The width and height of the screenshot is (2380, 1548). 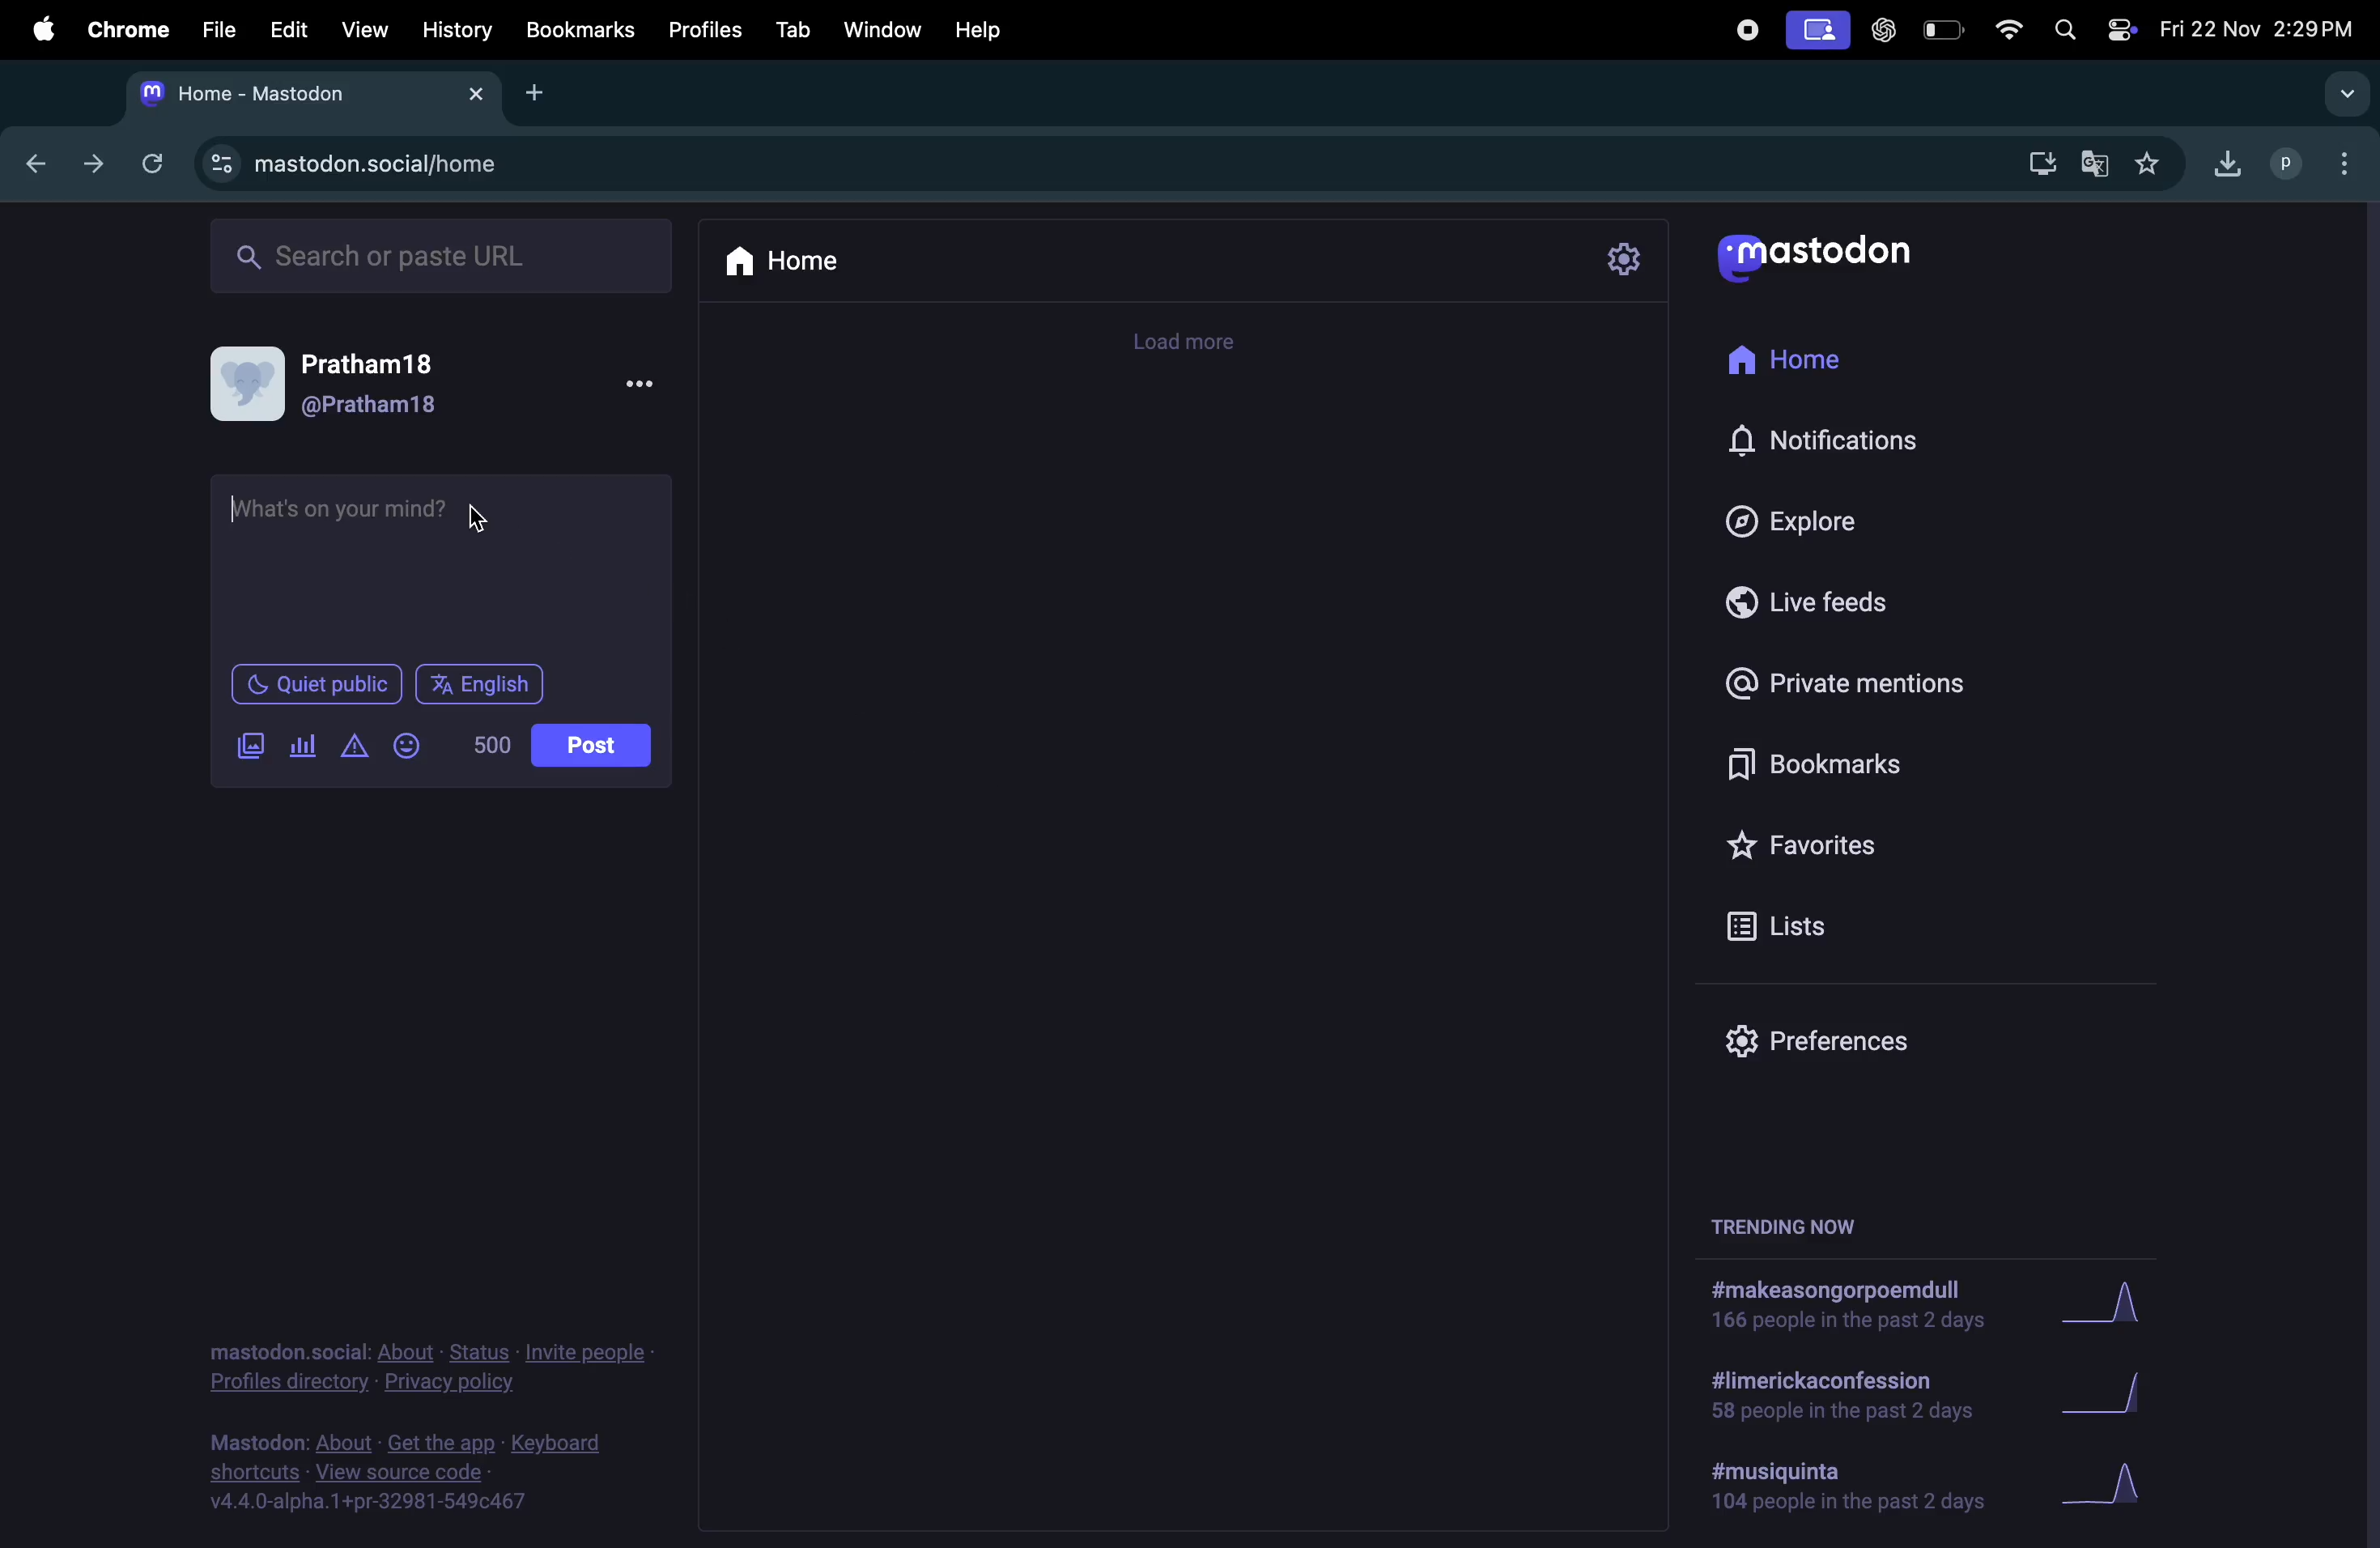 What do you see at coordinates (432, 1364) in the screenshot?
I see `privacy and policy` at bounding box center [432, 1364].